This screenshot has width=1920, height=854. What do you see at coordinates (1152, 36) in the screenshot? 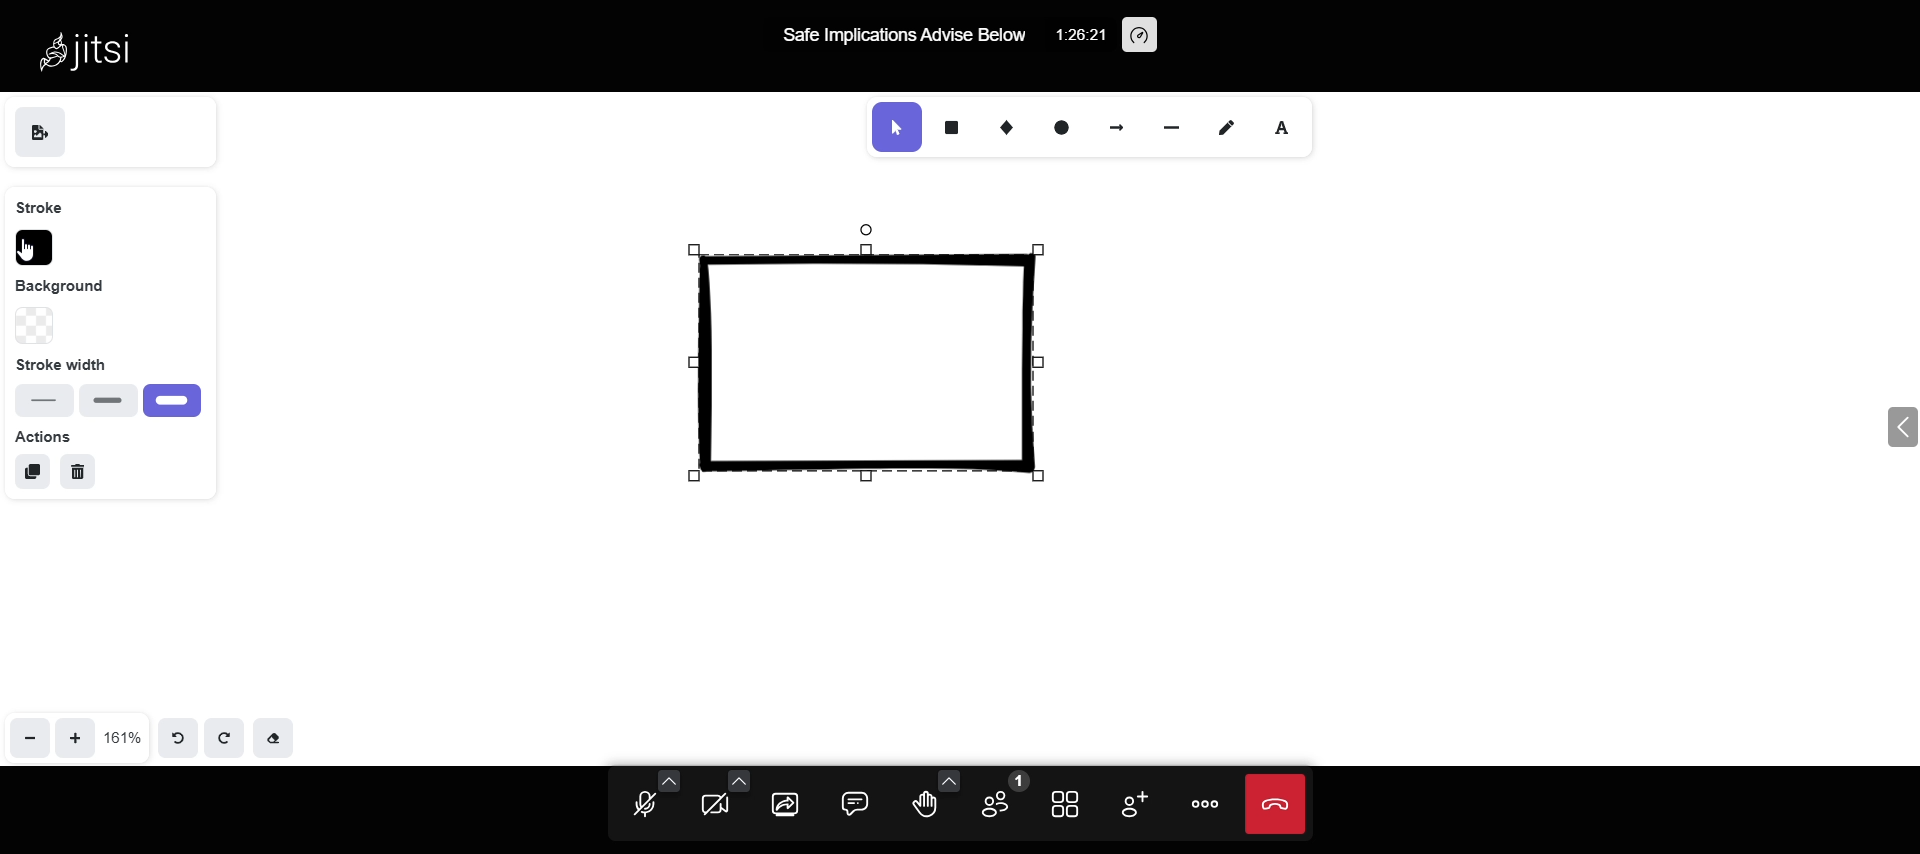
I see `performance setting` at bounding box center [1152, 36].